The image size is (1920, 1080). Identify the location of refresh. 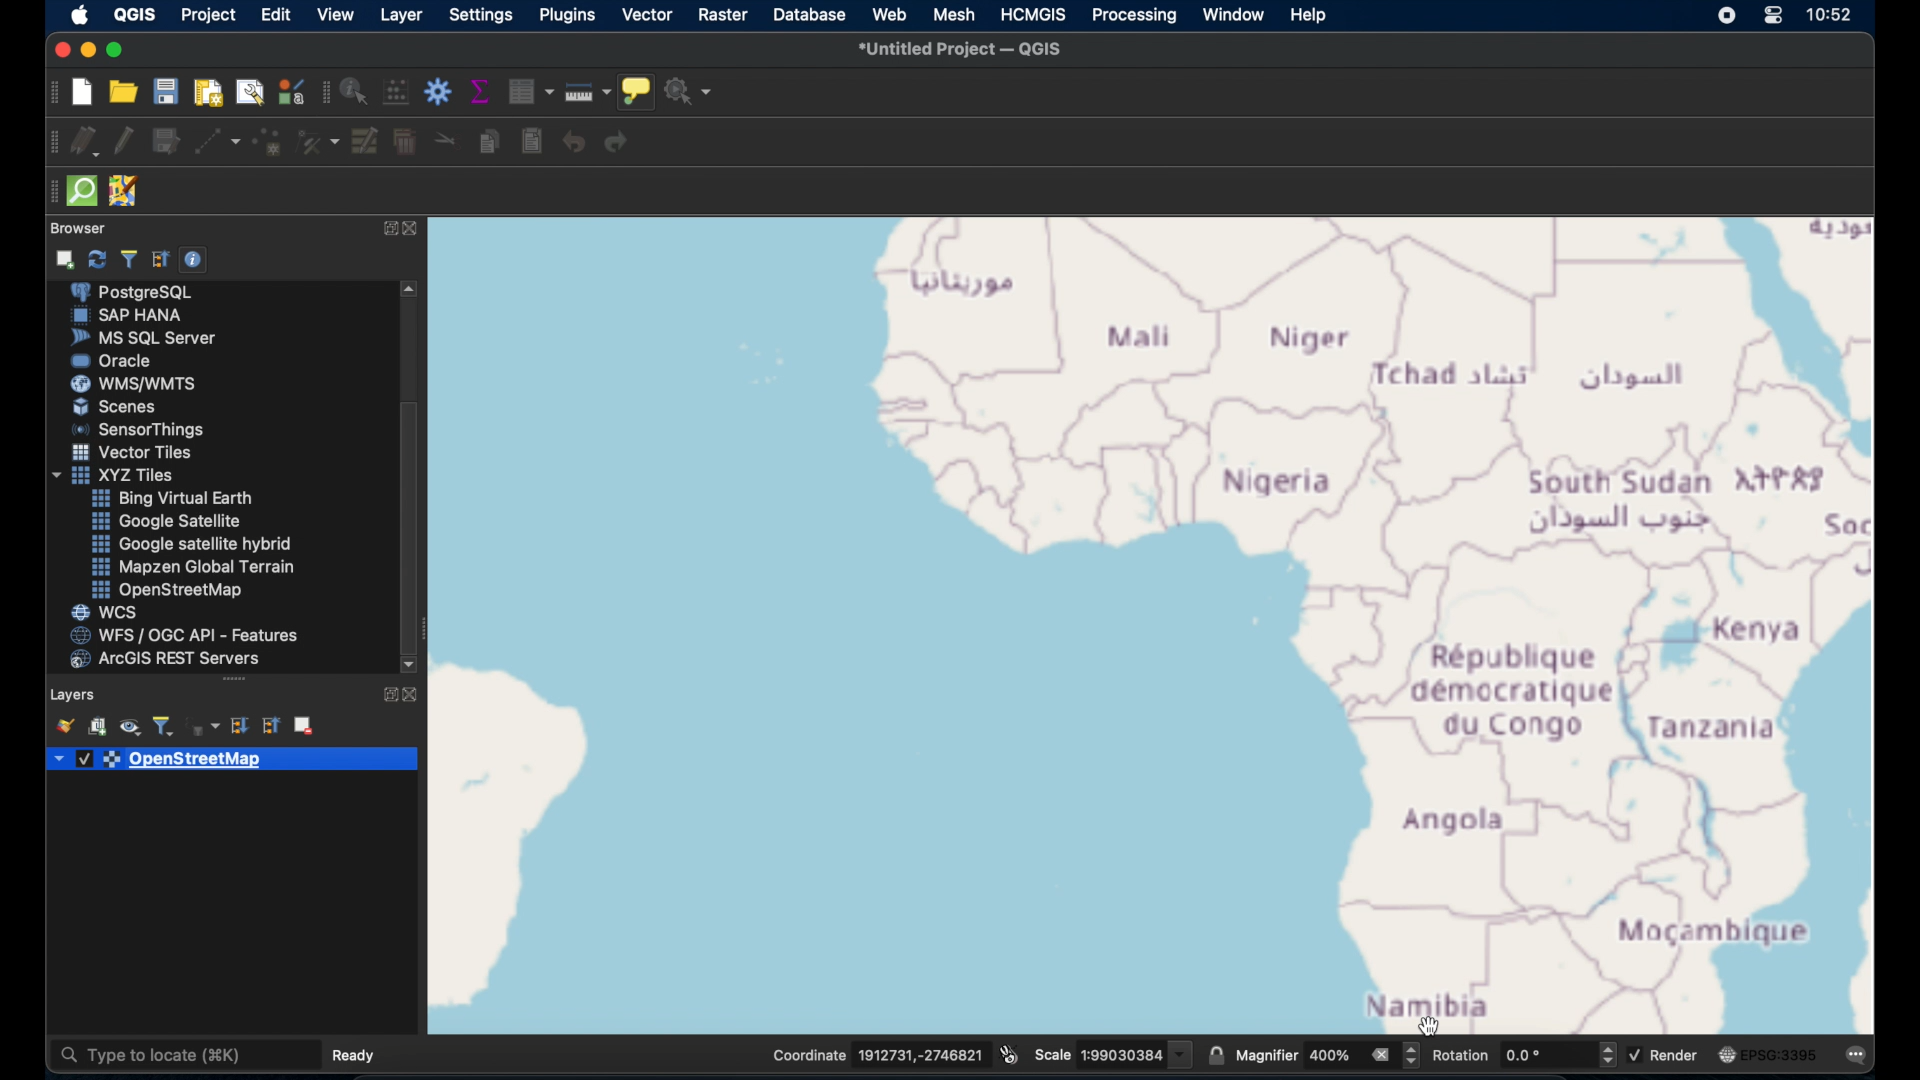
(97, 261).